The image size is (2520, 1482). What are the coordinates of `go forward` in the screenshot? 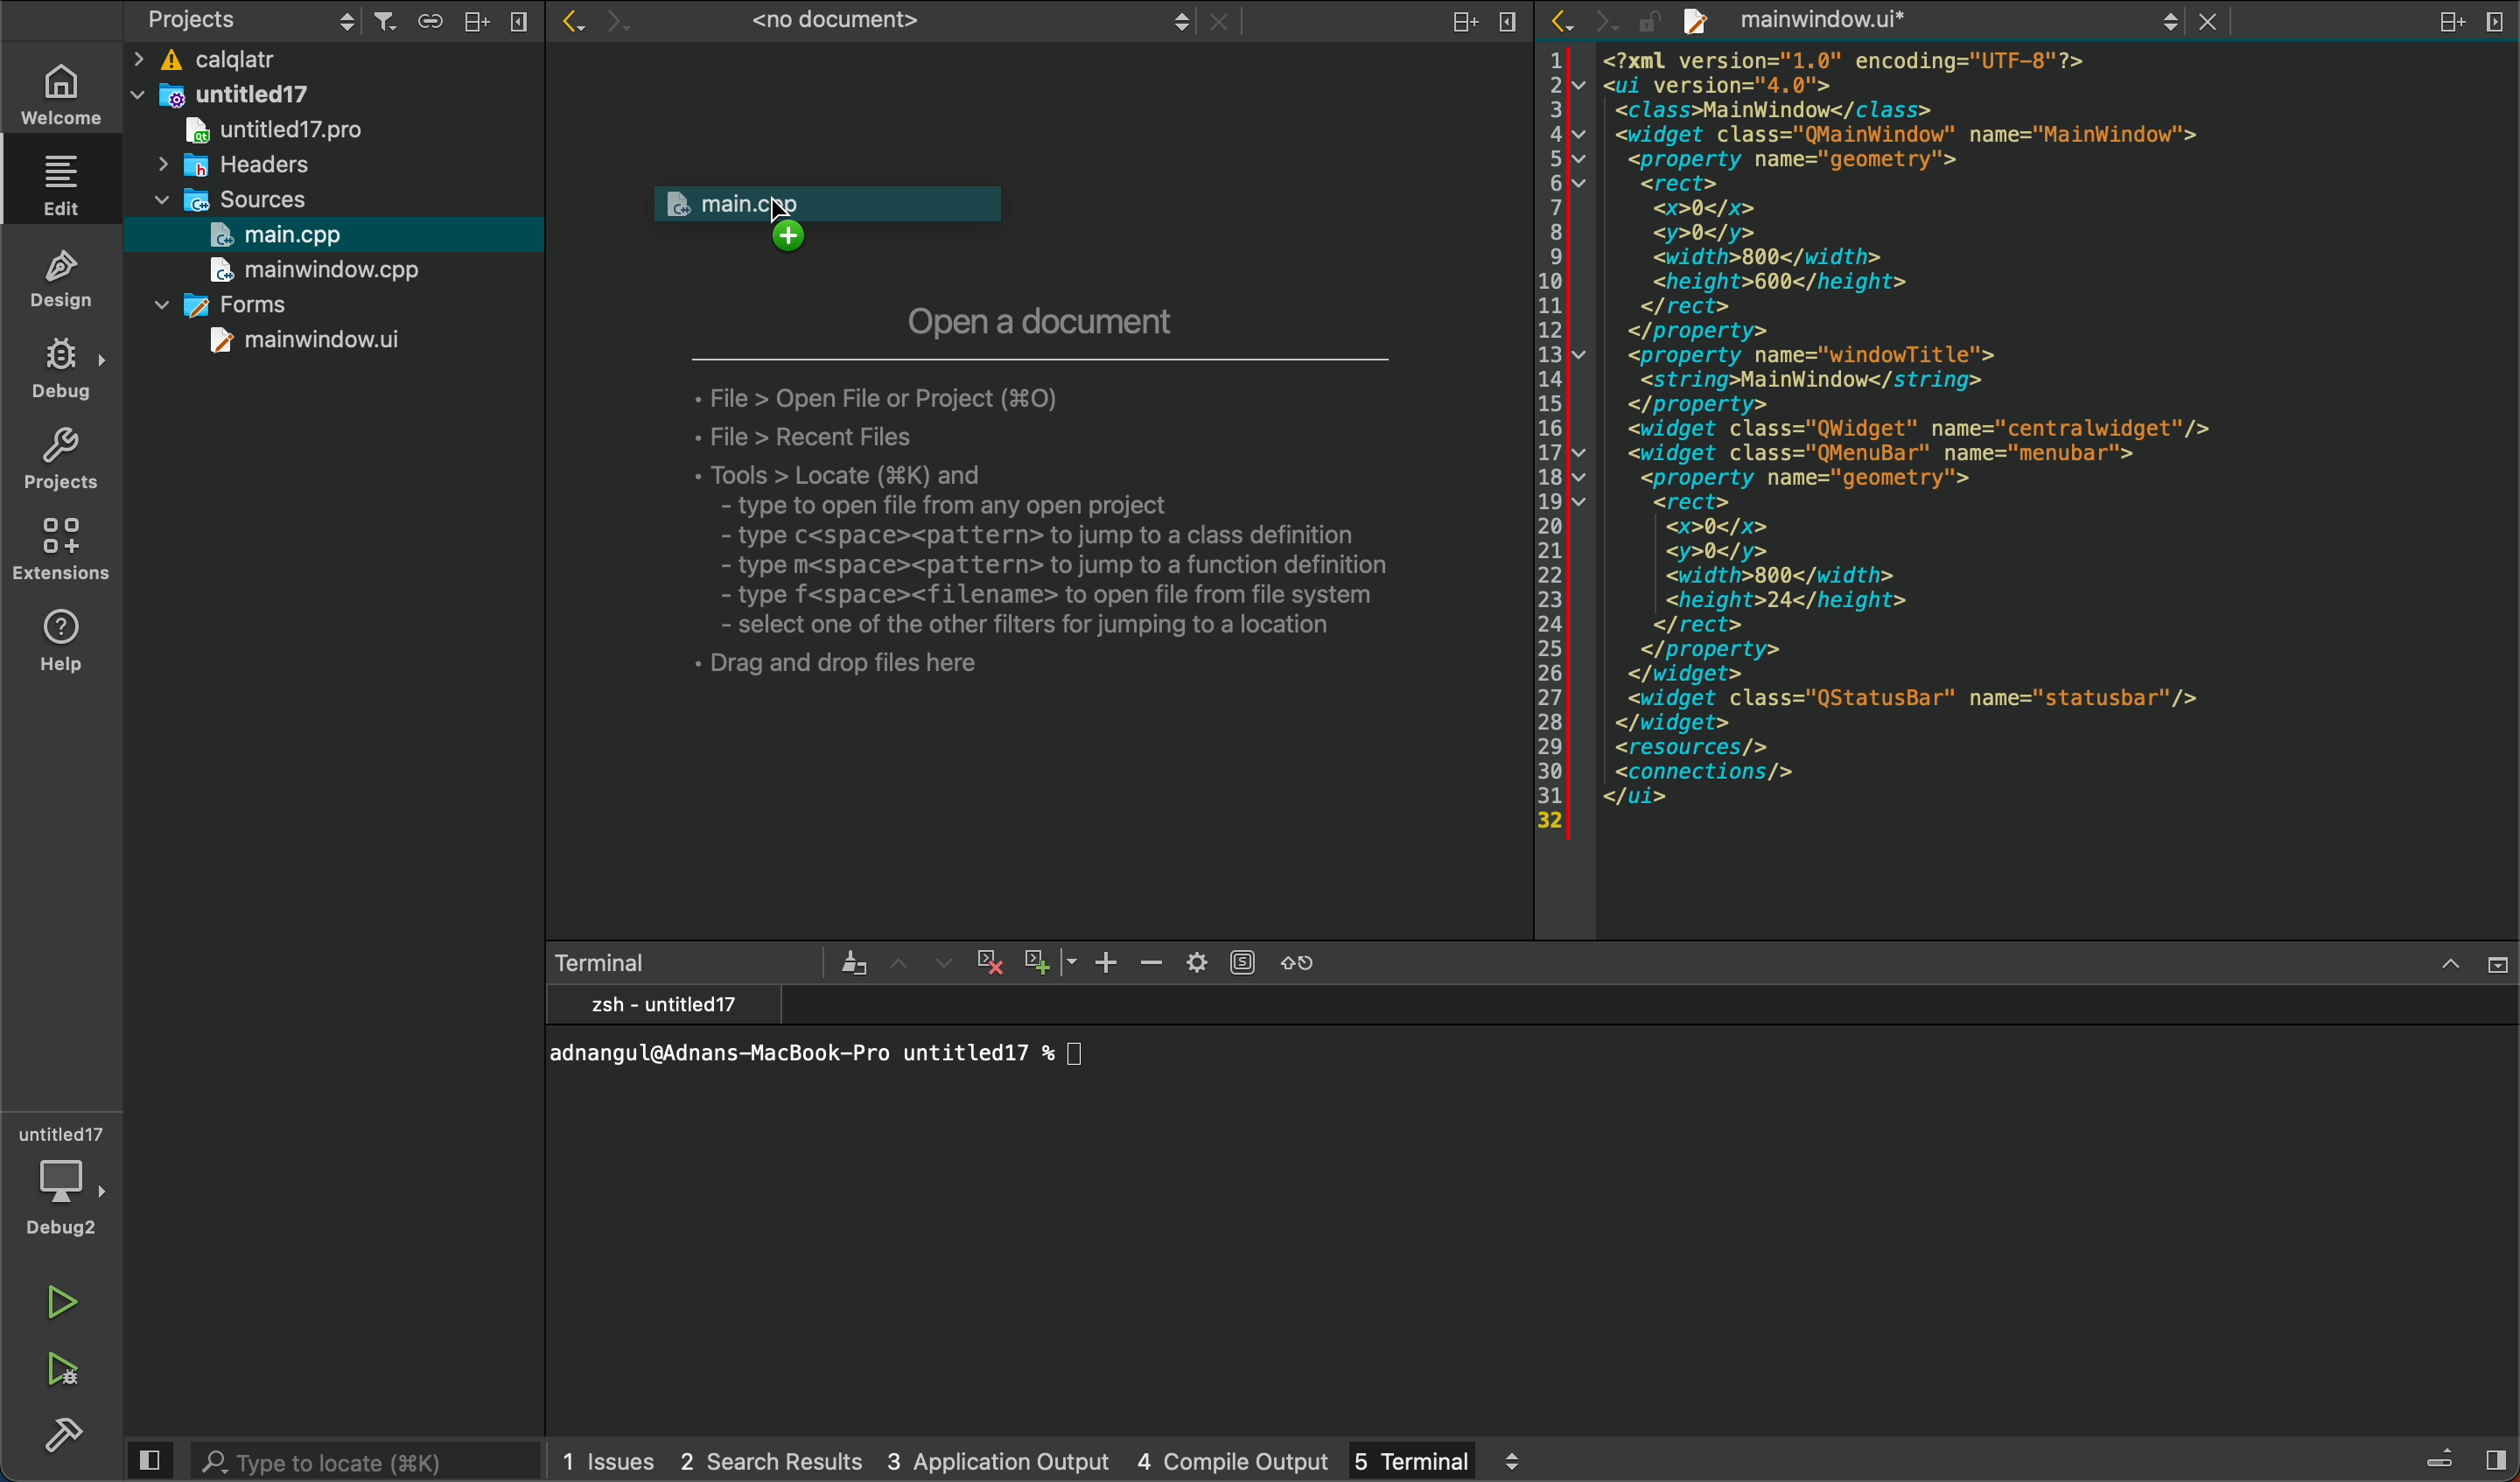 It's located at (1603, 22).